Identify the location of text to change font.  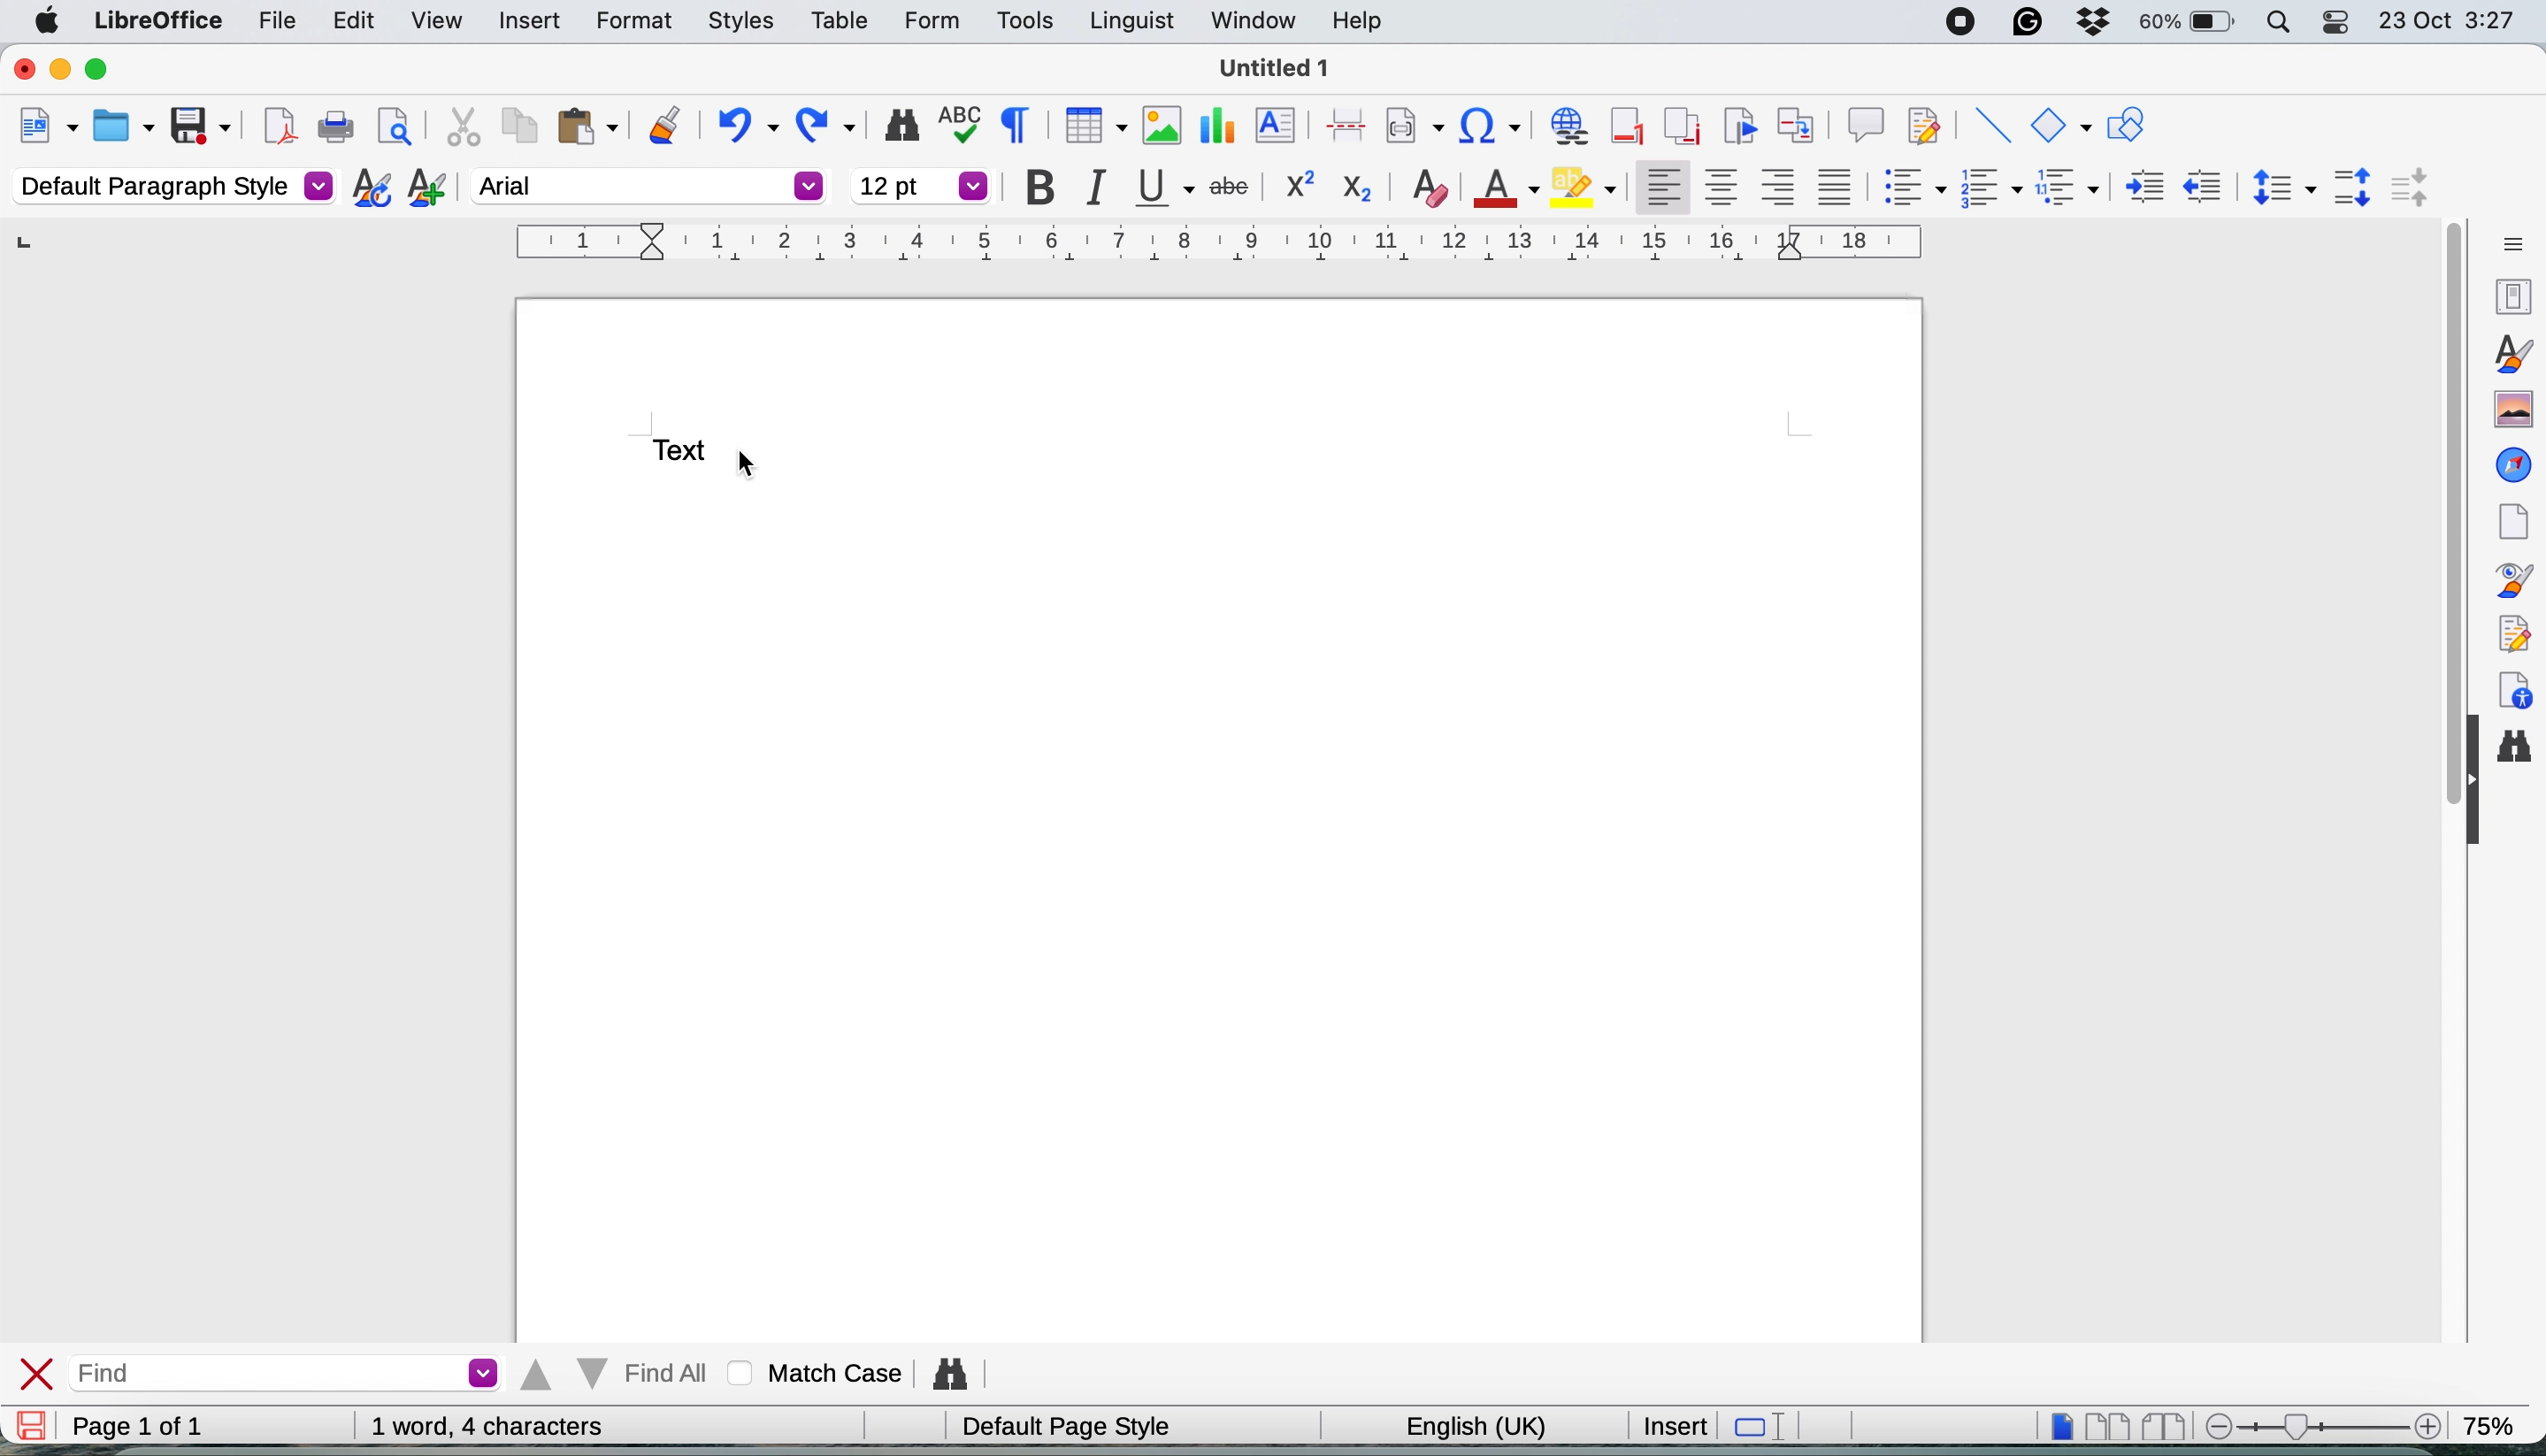
(682, 450).